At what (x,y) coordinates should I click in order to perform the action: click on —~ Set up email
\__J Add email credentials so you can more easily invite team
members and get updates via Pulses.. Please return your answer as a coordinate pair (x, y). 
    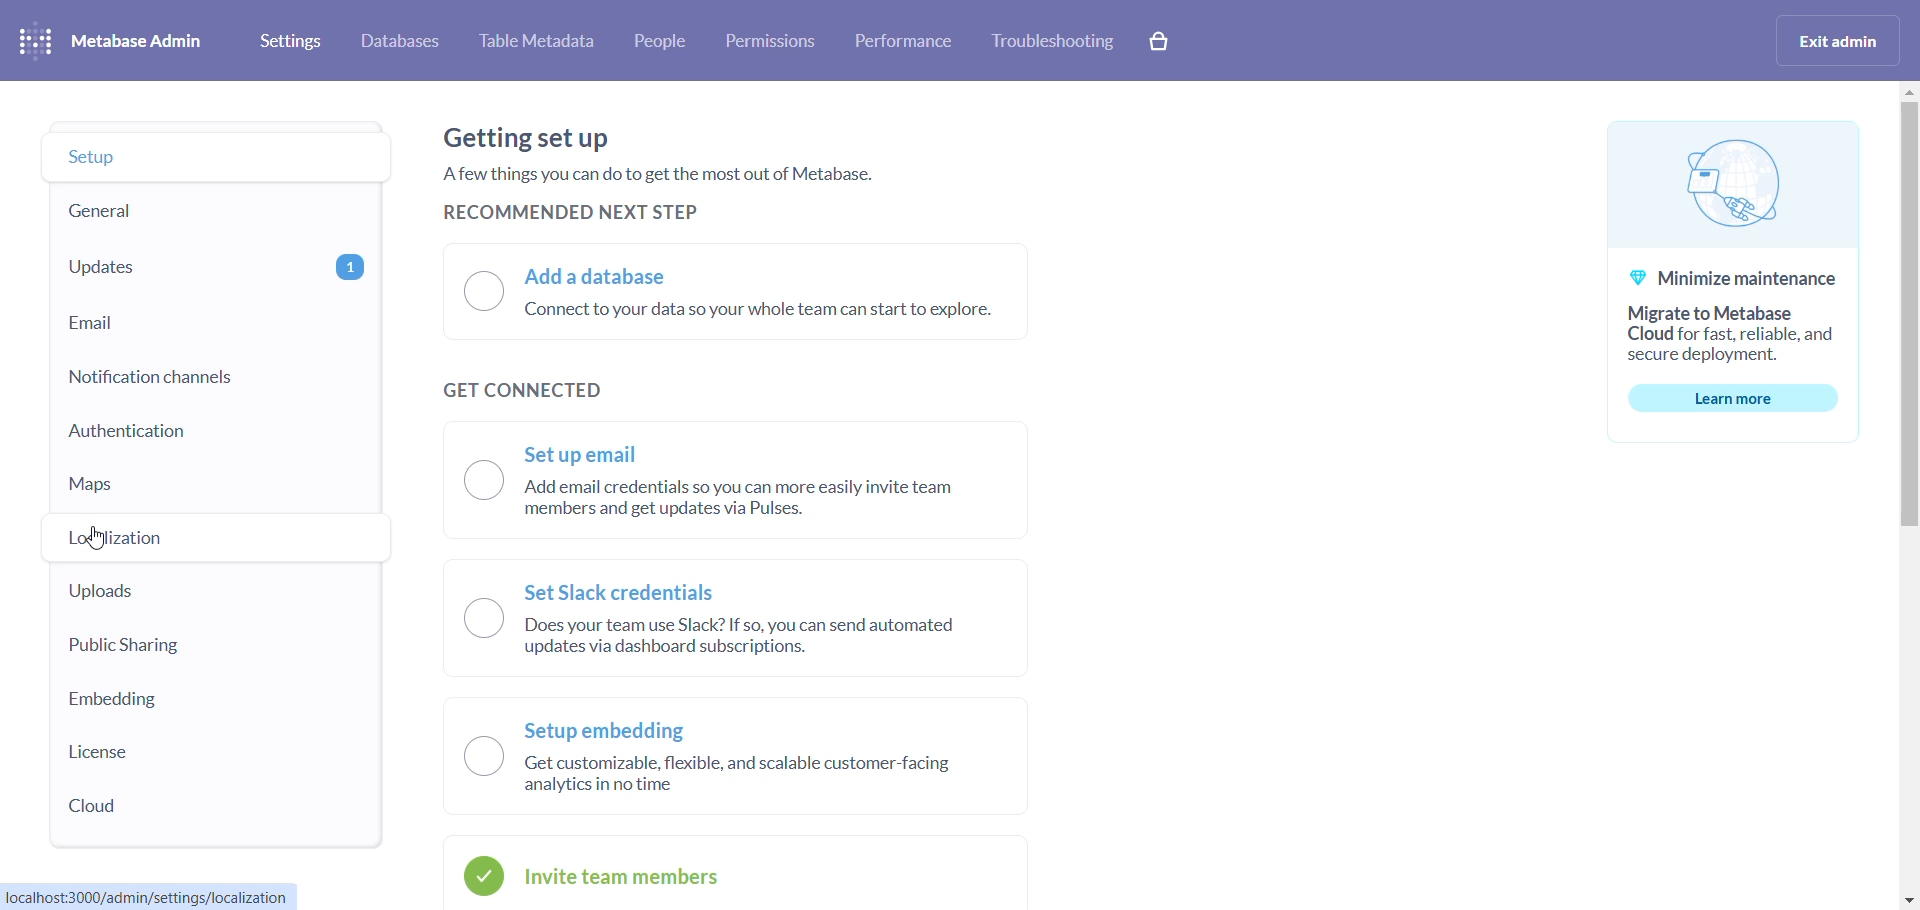
    Looking at the image, I should click on (716, 483).